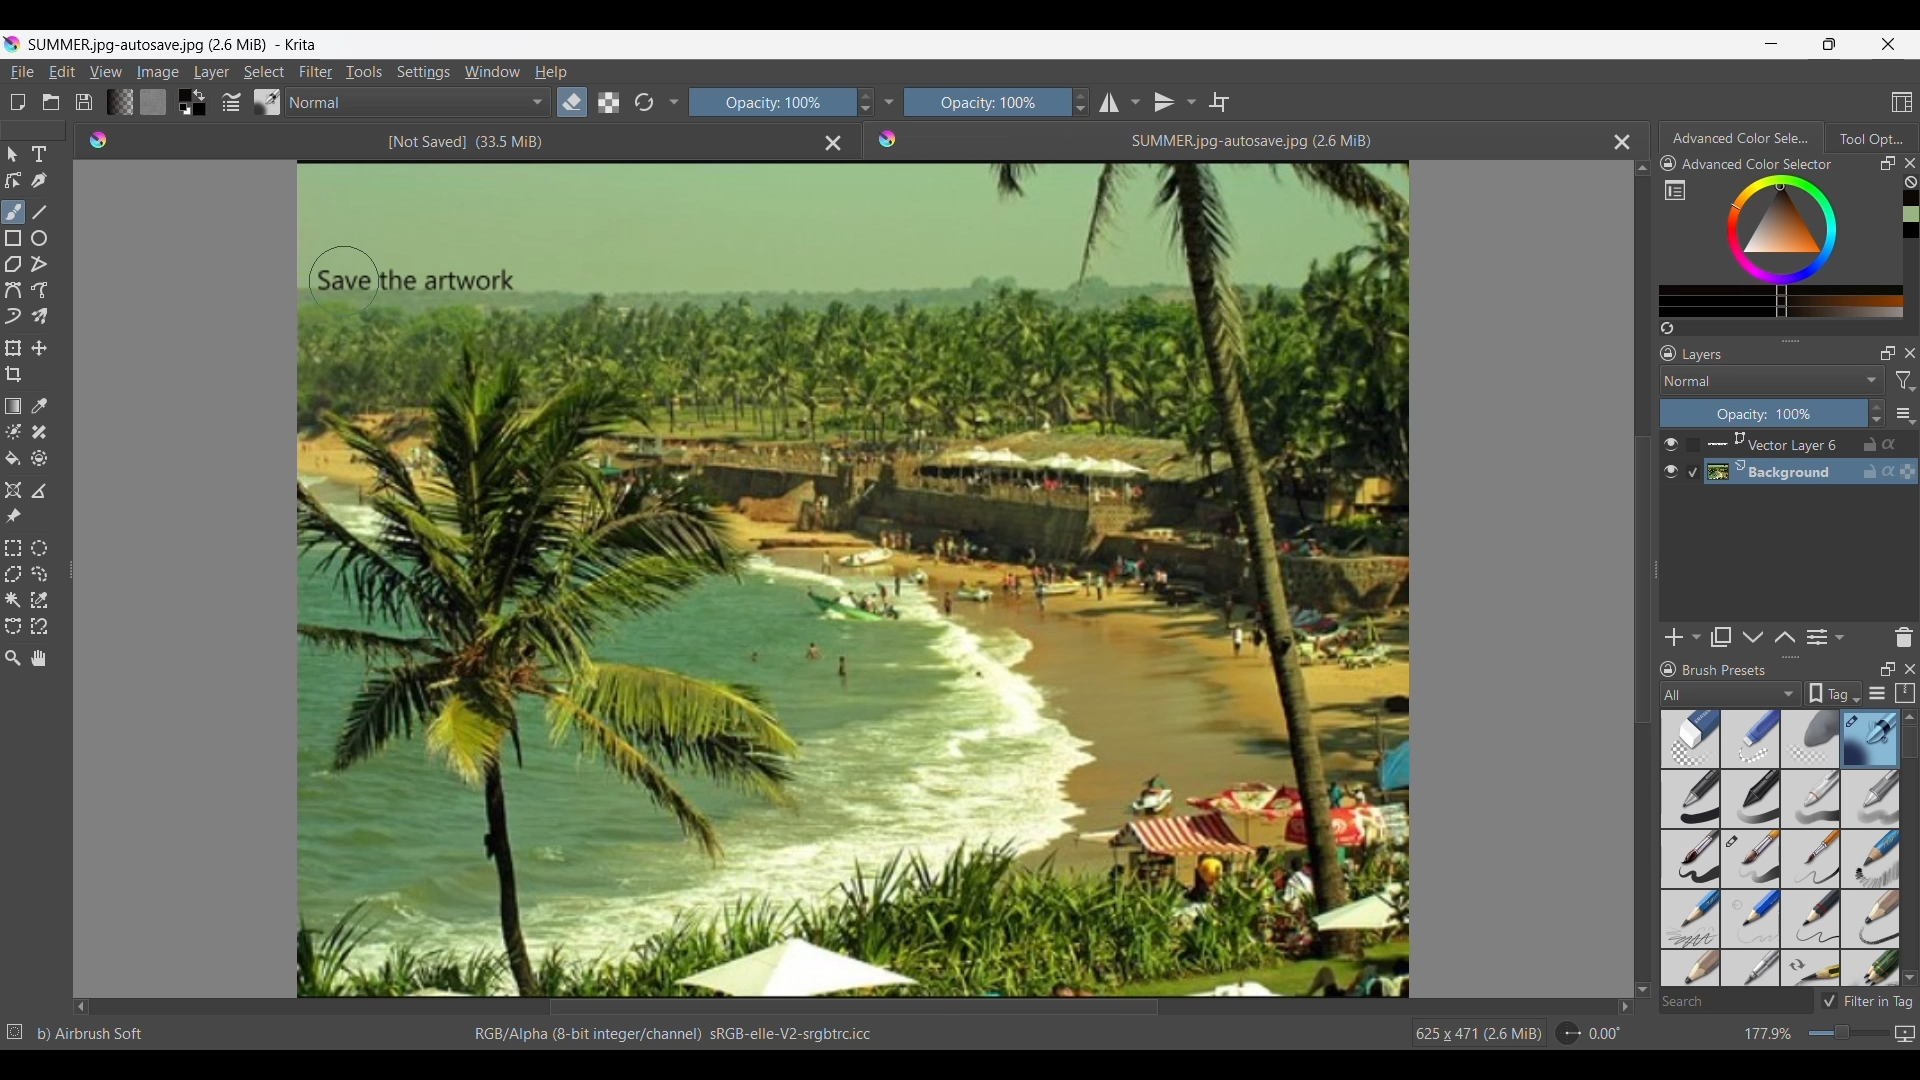 The width and height of the screenshot is (1920, 1080). Describe the element at coordinates (202, 95) in the screenshot. I see `Interchange foreground and background colors` at that location.